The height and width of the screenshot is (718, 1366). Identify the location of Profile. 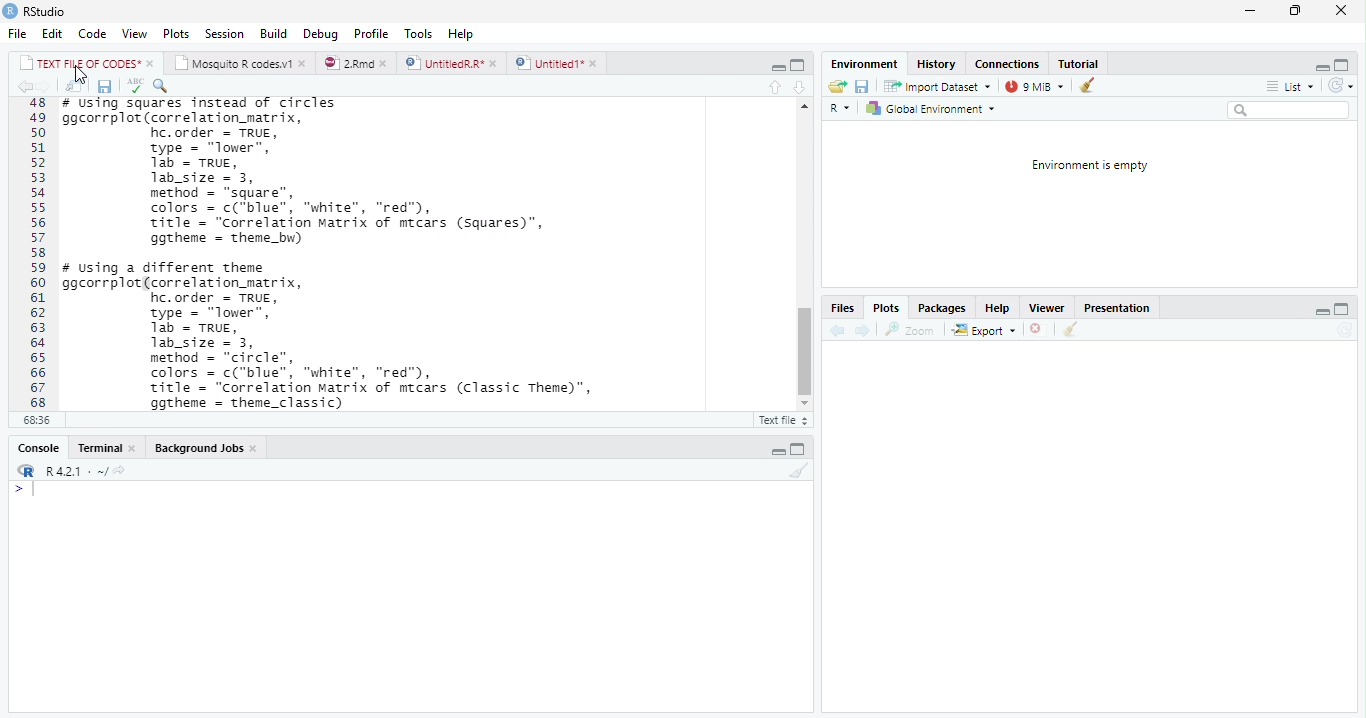
(370, 33).